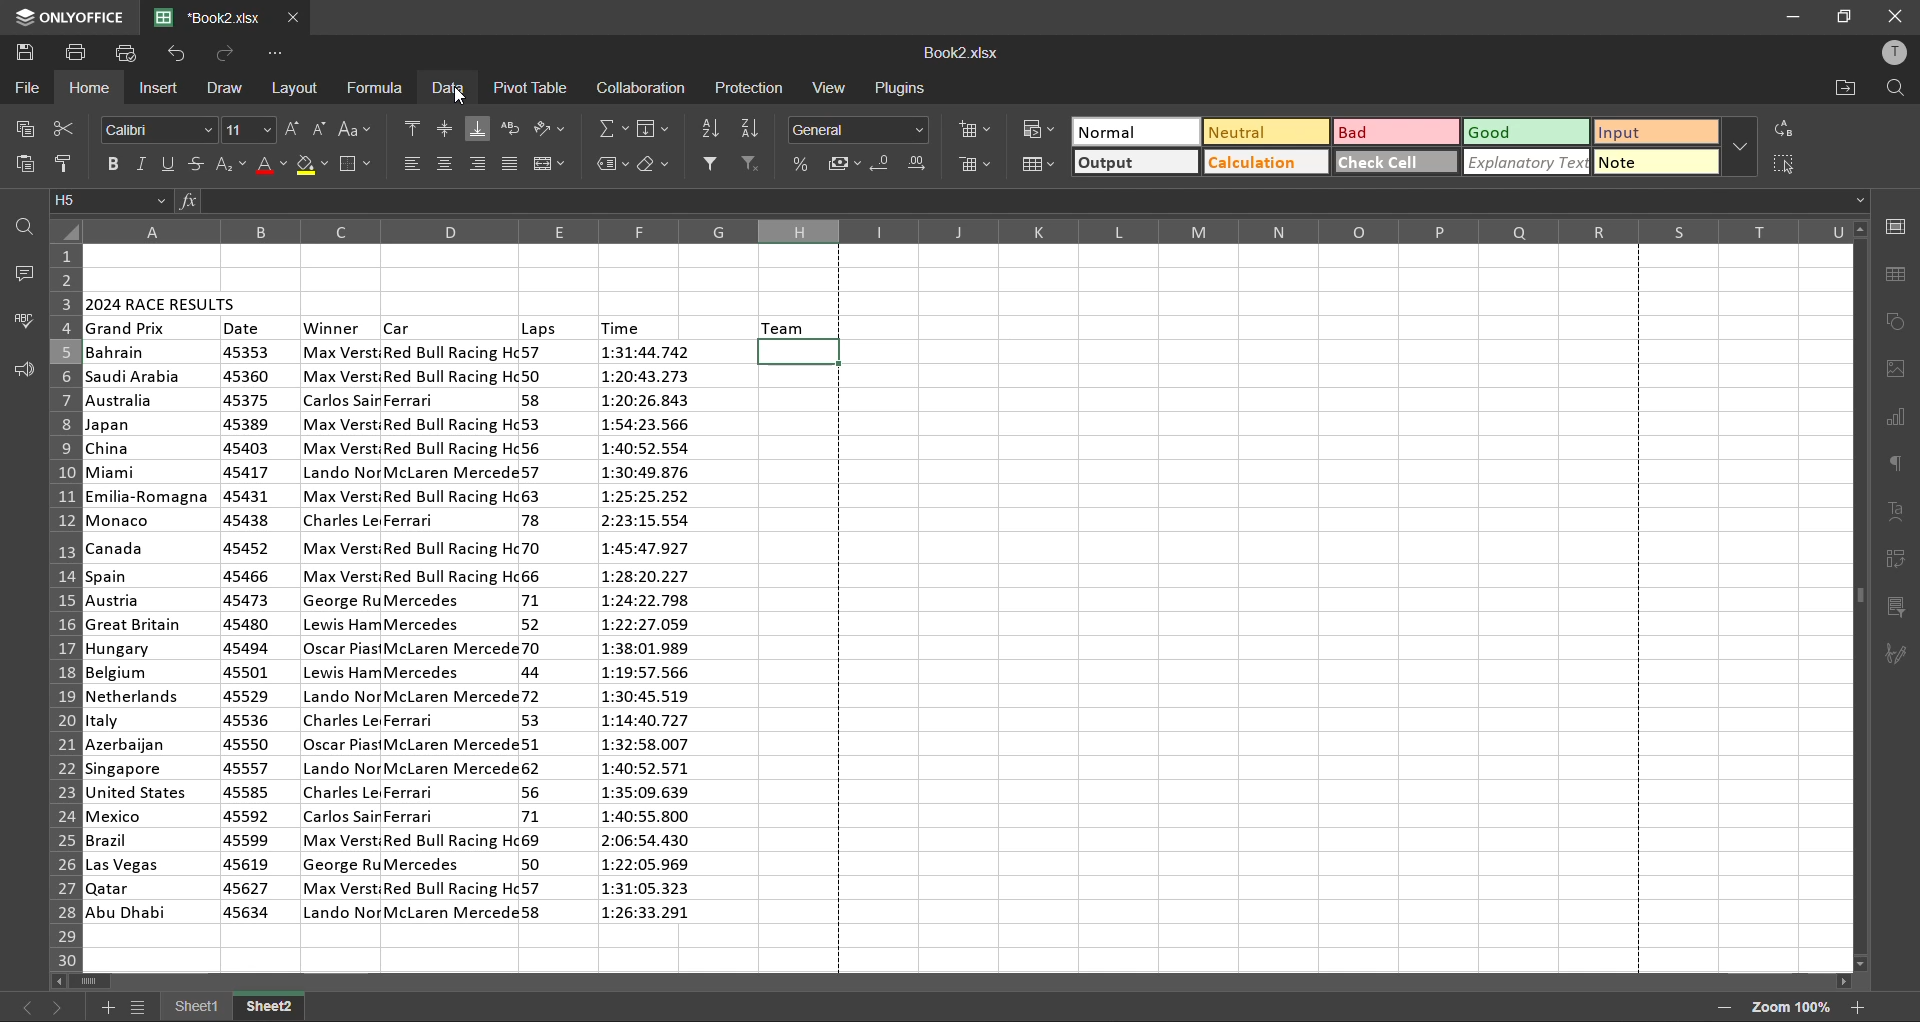 The width and height of the screenshot is (1920, 1022). Describe the element at coordinates (175, 53) in the screenshot. I see `undo` at that location.